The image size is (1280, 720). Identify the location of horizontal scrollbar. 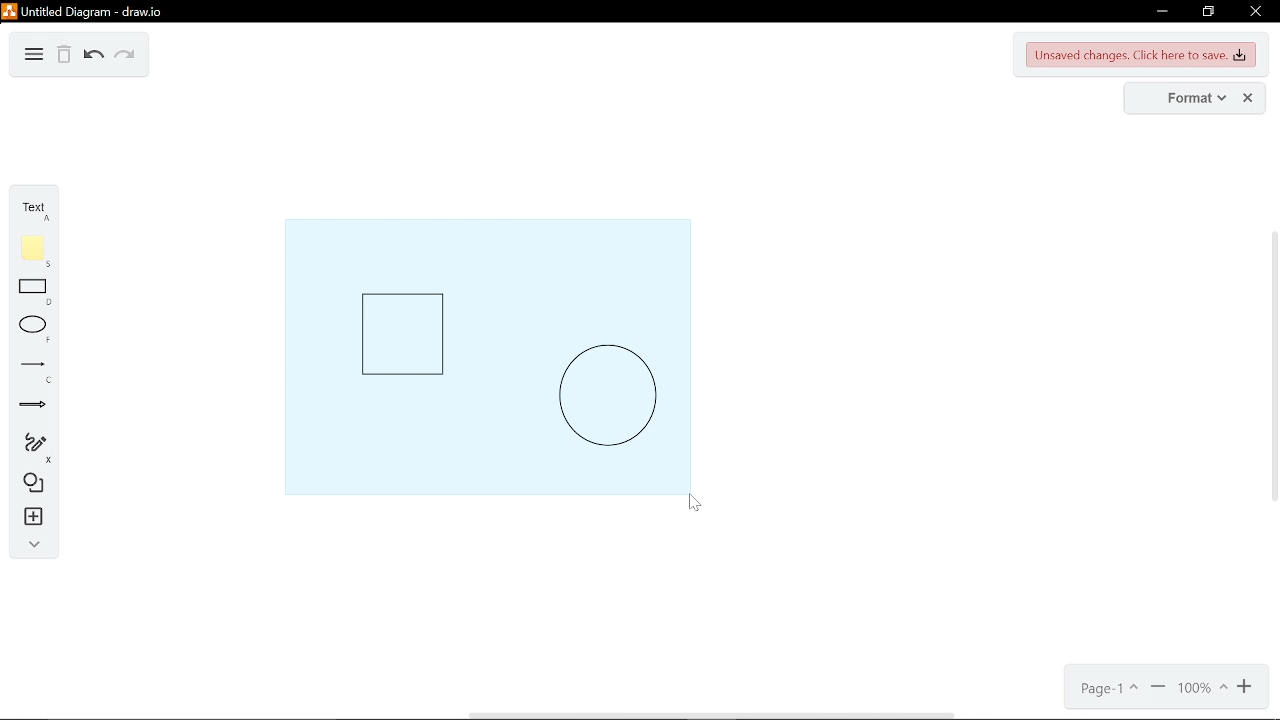
(714, 715).